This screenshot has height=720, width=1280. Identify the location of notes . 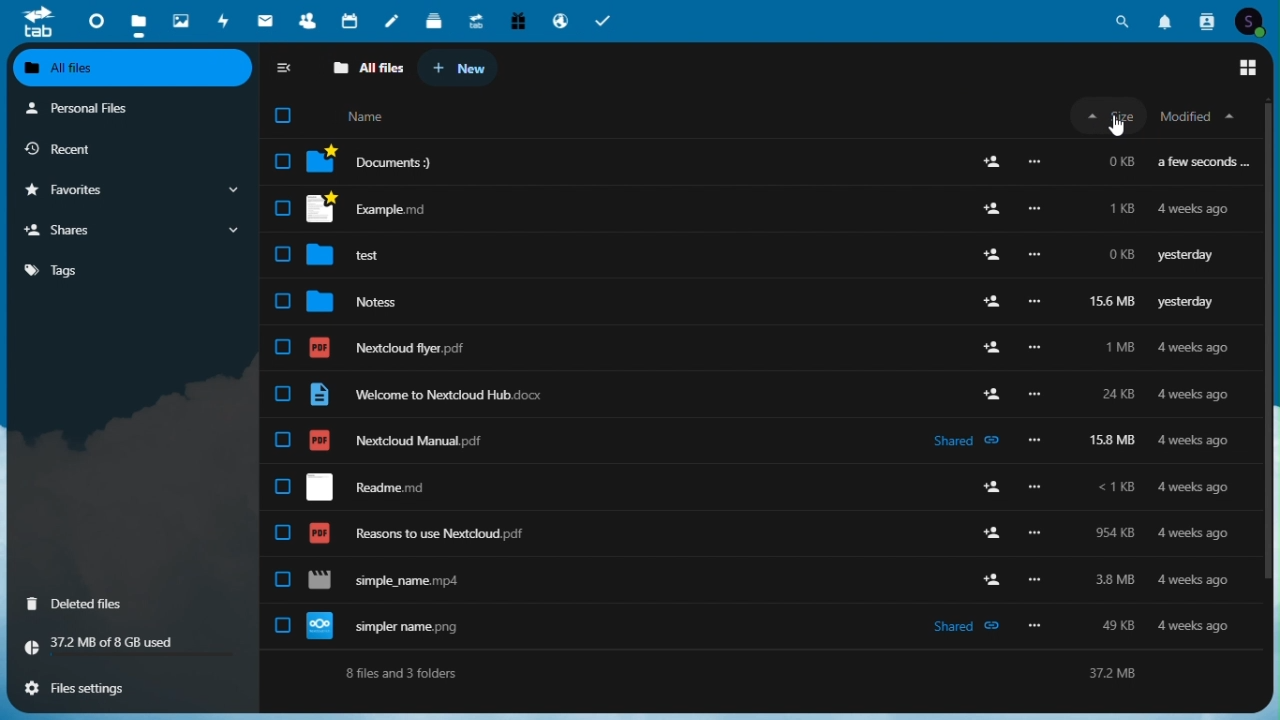
(395, 21).